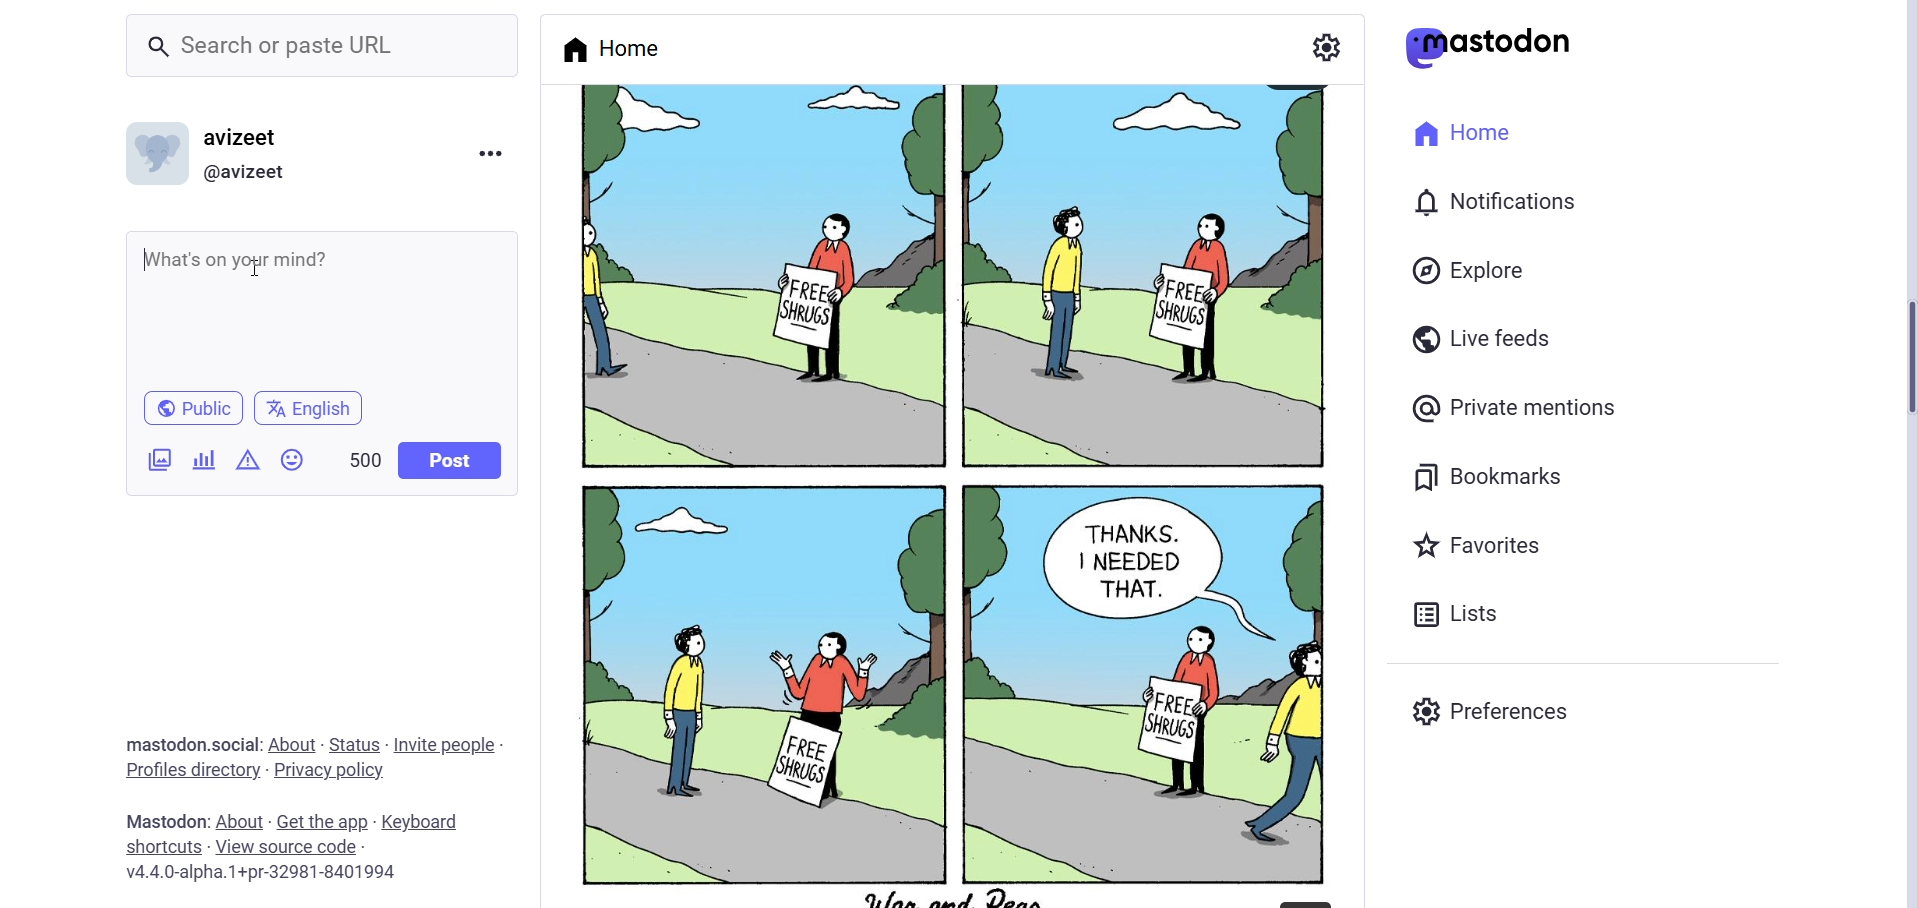  What do you see at coordinates (1326, 45) in the screenshot?
I see `Setting` at bounding box center [1326, 45].